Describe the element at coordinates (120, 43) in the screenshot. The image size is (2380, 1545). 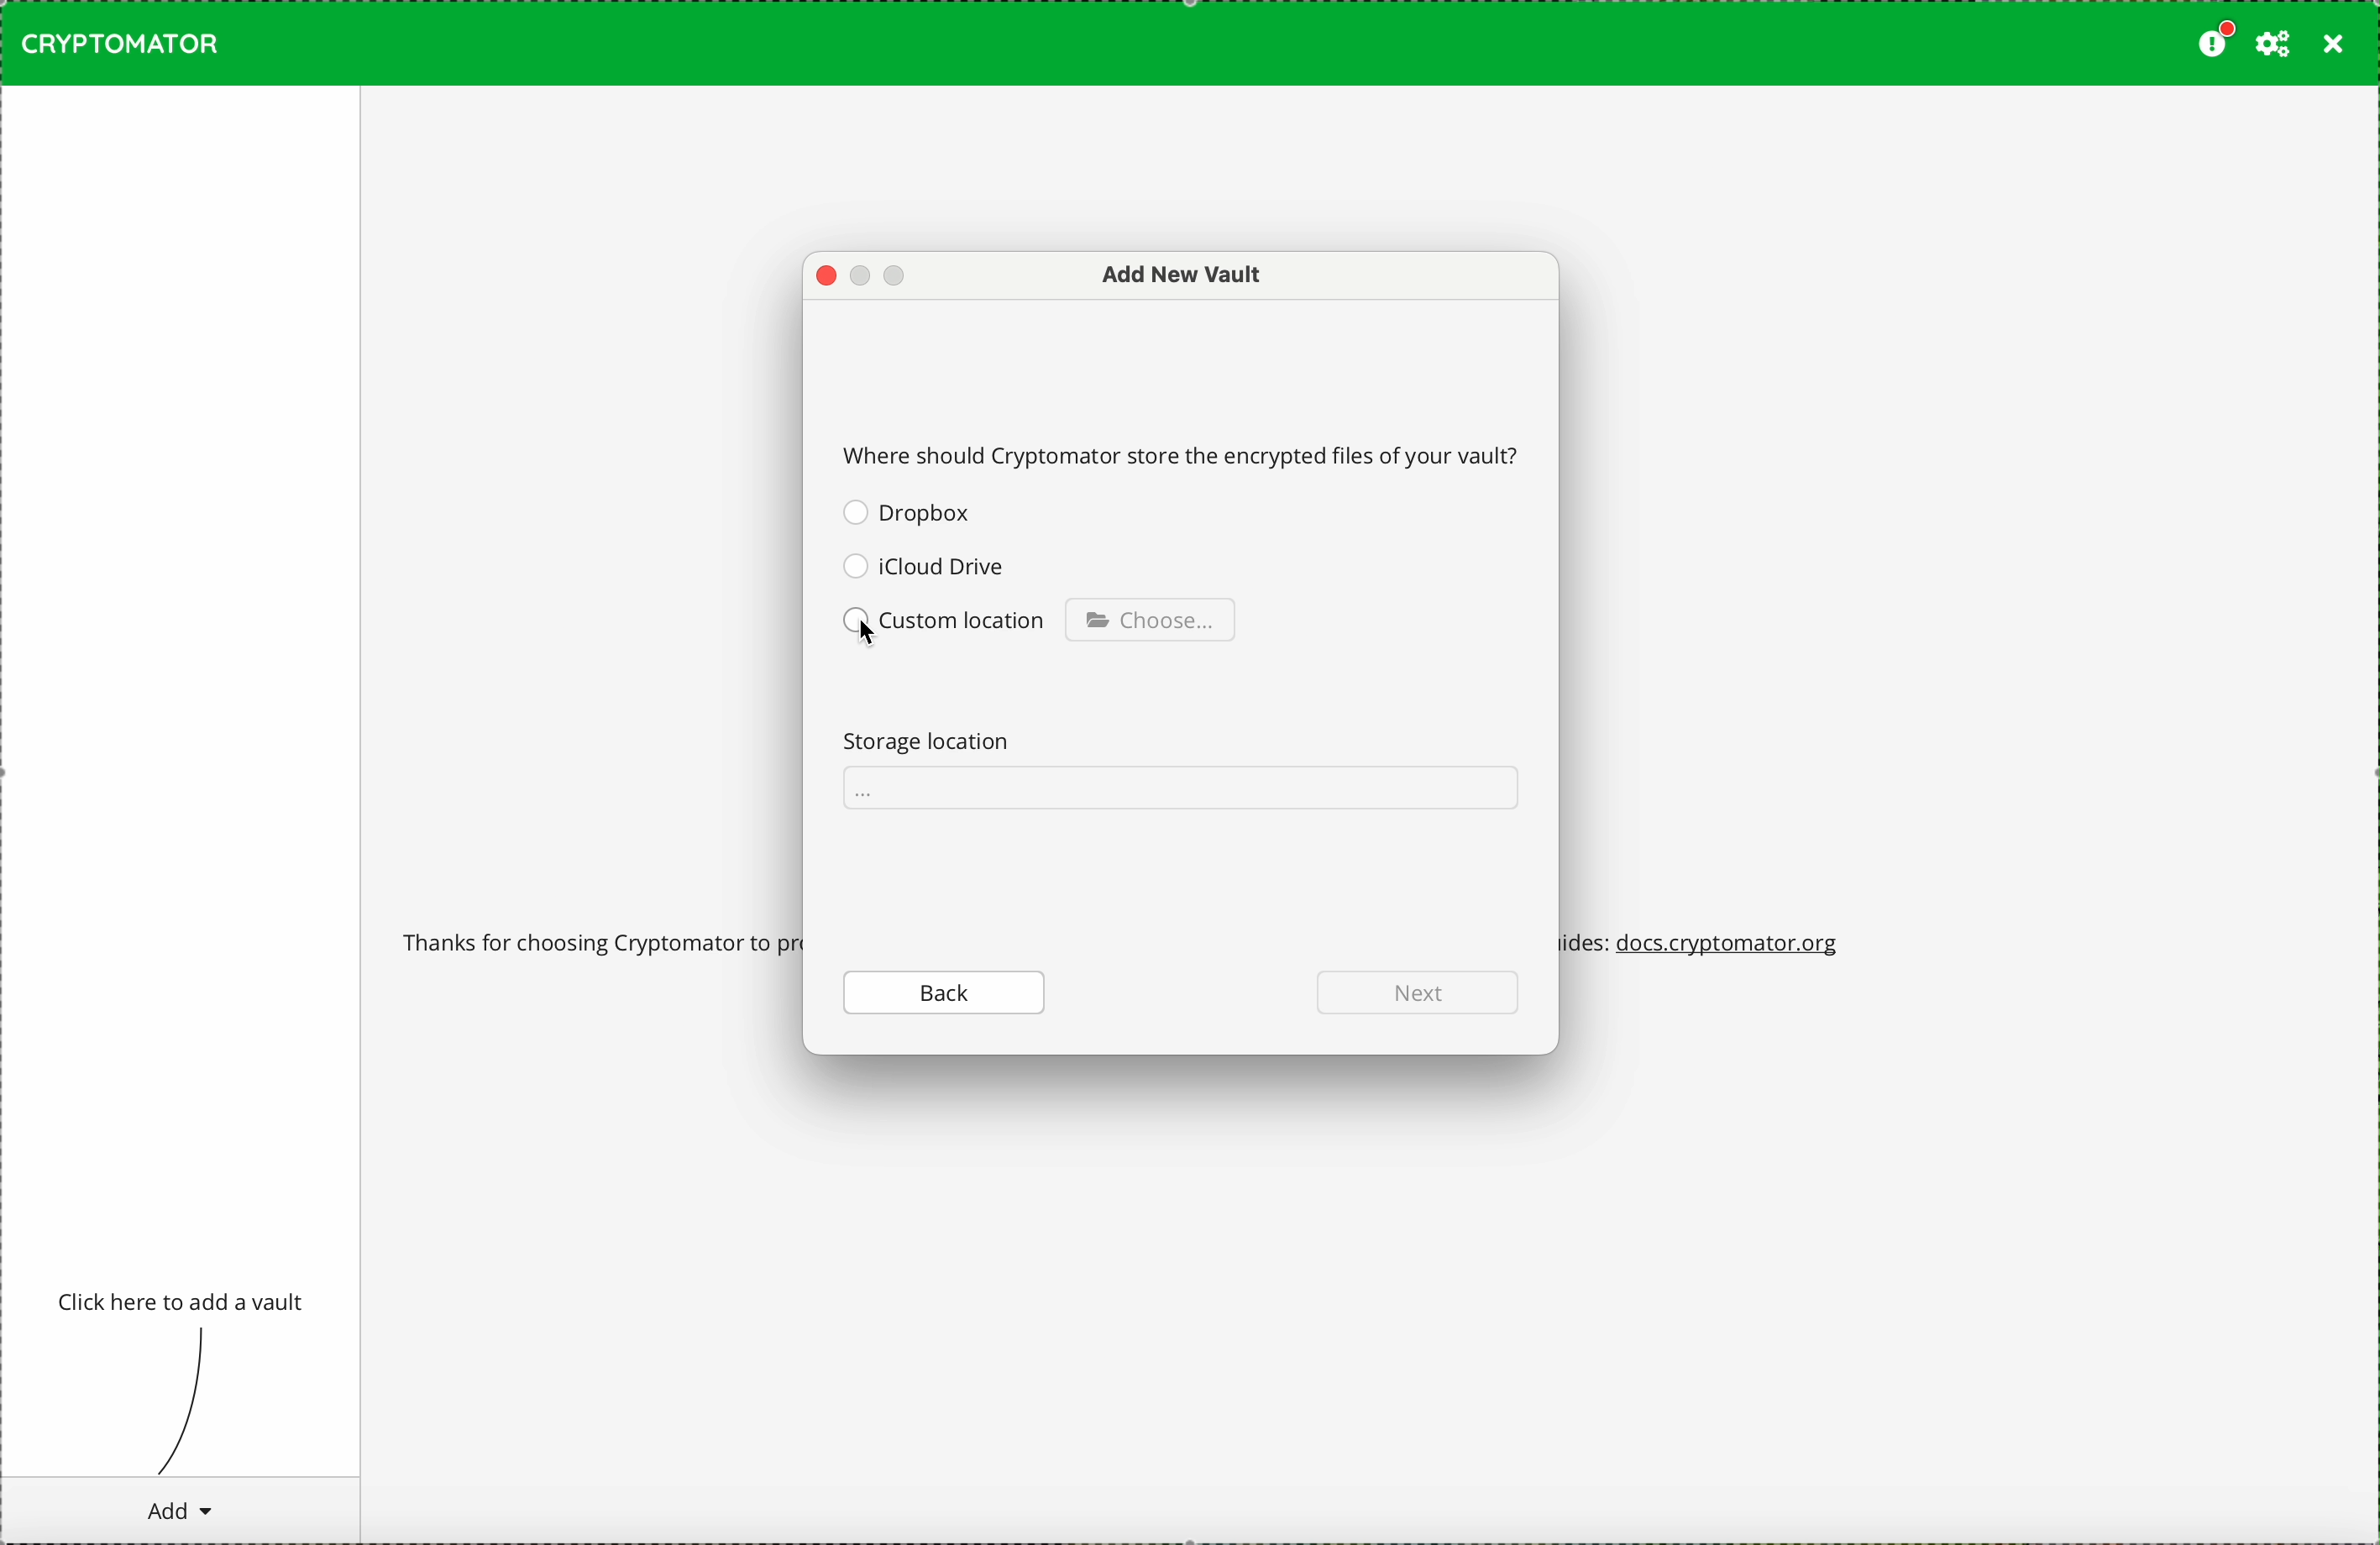
I see `CRYPTOMATOR` at that location.